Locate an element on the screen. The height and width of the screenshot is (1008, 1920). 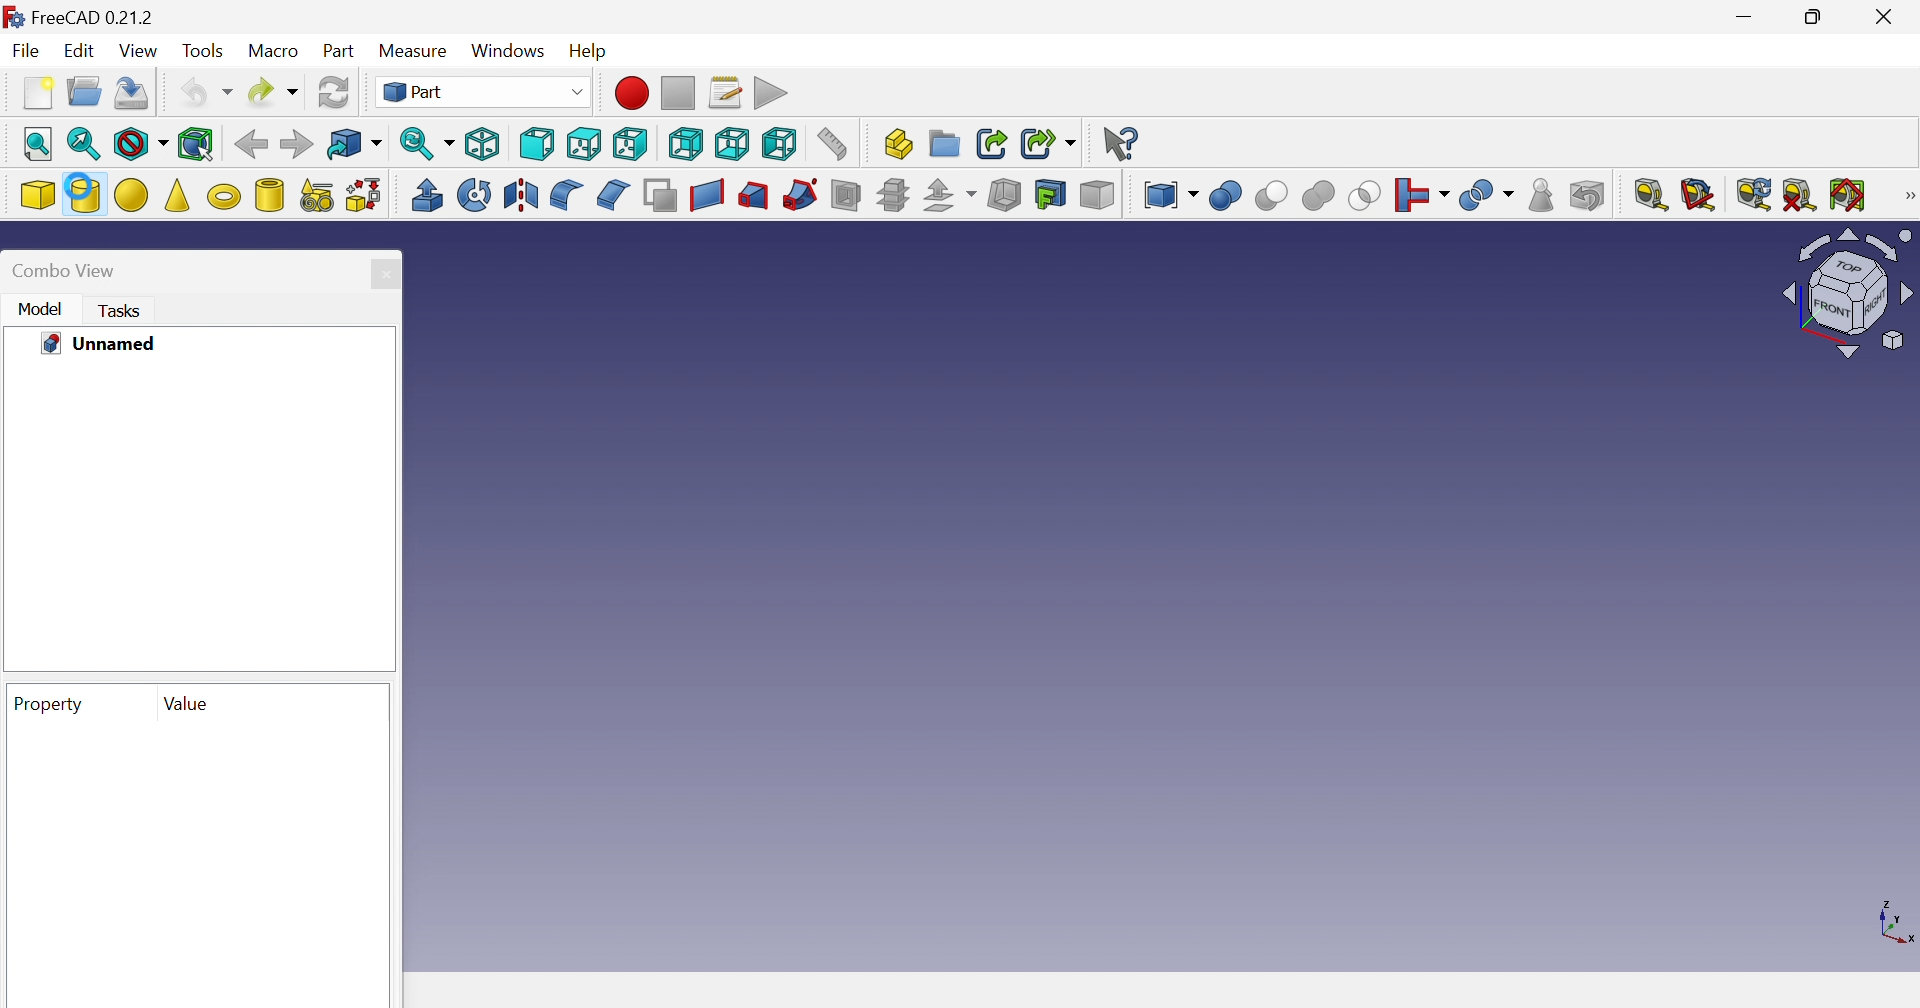
Measure liner is located at coordinates (1652, 195).